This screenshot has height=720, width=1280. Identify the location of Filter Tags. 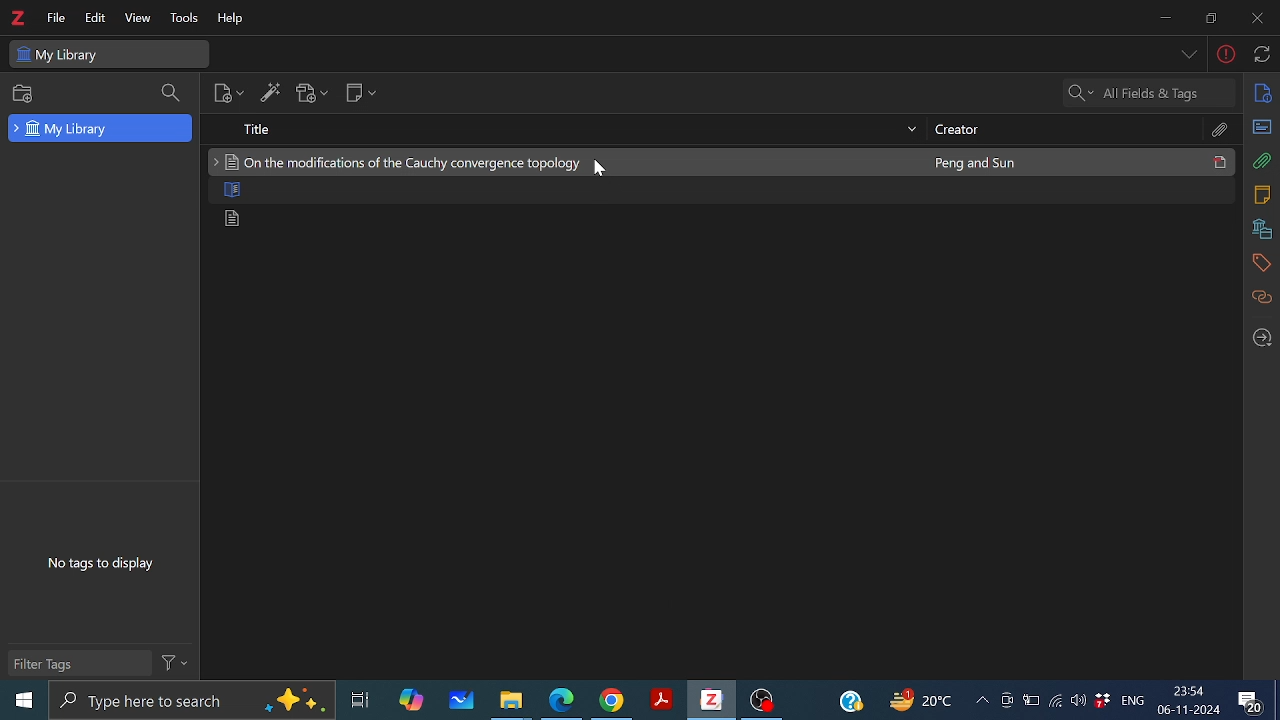
(77, 662).